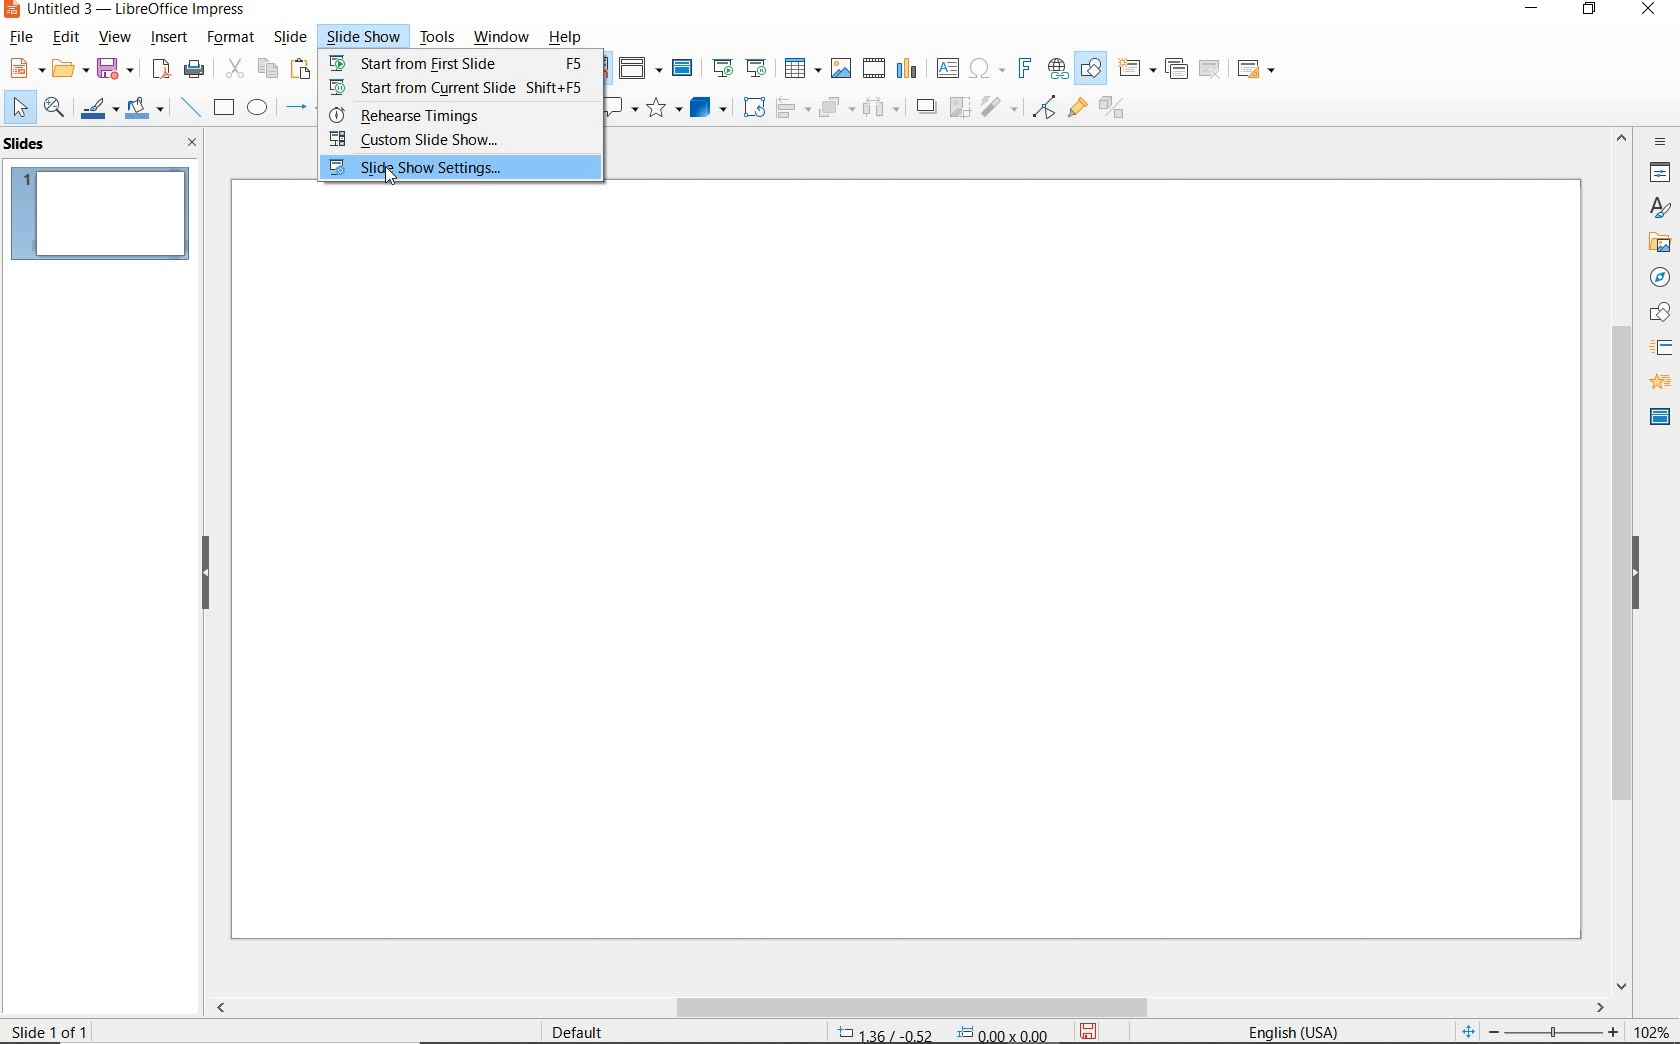  What do you see at coordinates (1078, 108) in the screenshot?
I see `SHOW GLUEPOINT FUNCTIONS` at bounding box center [1078, 108].